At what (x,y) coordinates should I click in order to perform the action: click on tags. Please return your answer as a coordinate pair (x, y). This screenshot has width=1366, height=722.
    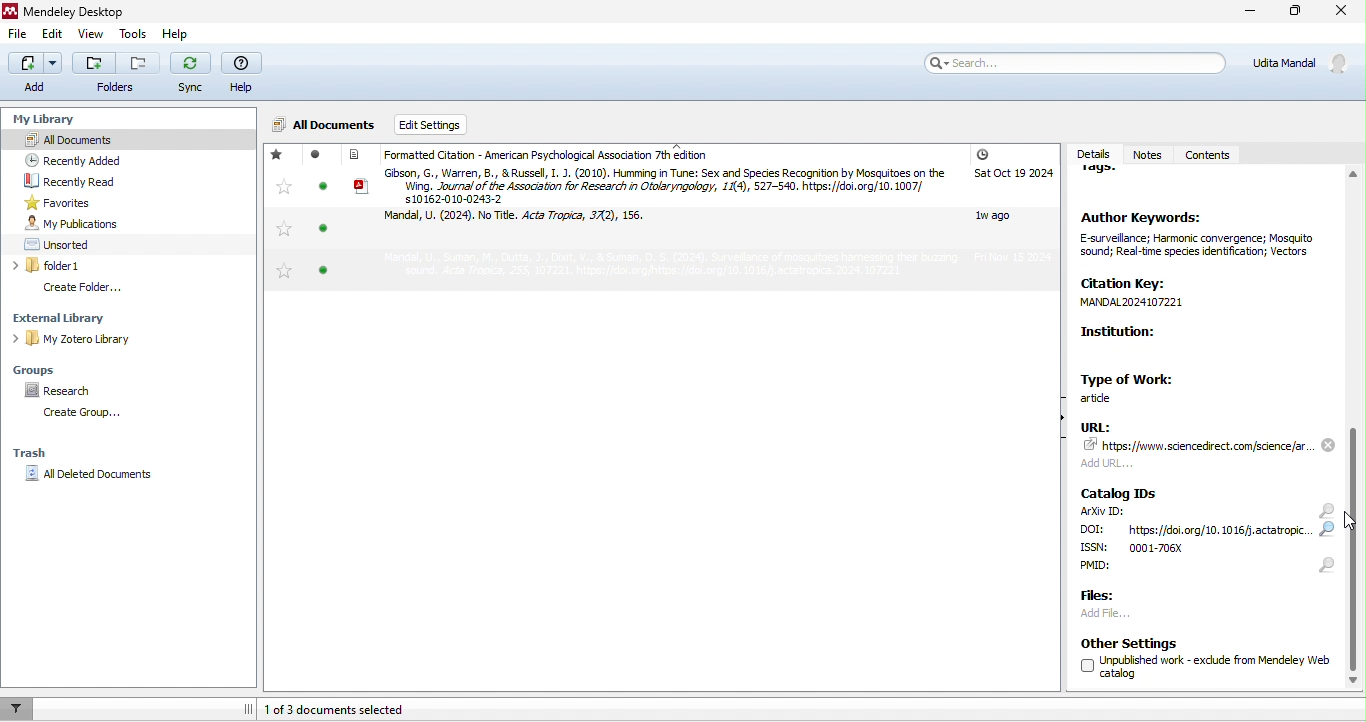
    Looking at the image, I should click on (1107, 176).